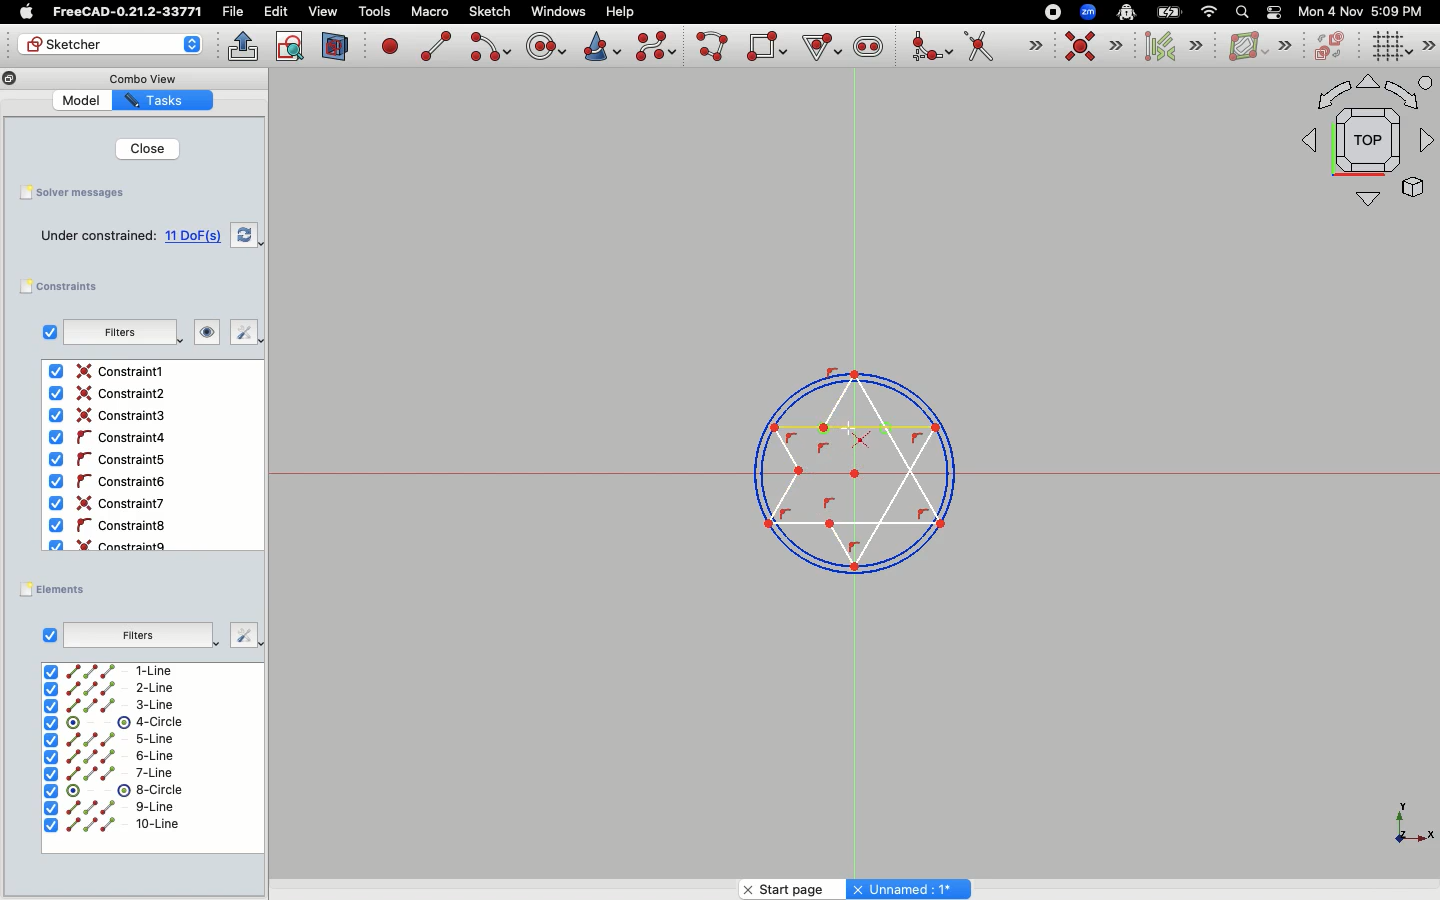 The height and width of the screenshot is (900, 1440). Describe the element at coordinates (291, 47) in the screenshot. I see `View sketch` at that location.